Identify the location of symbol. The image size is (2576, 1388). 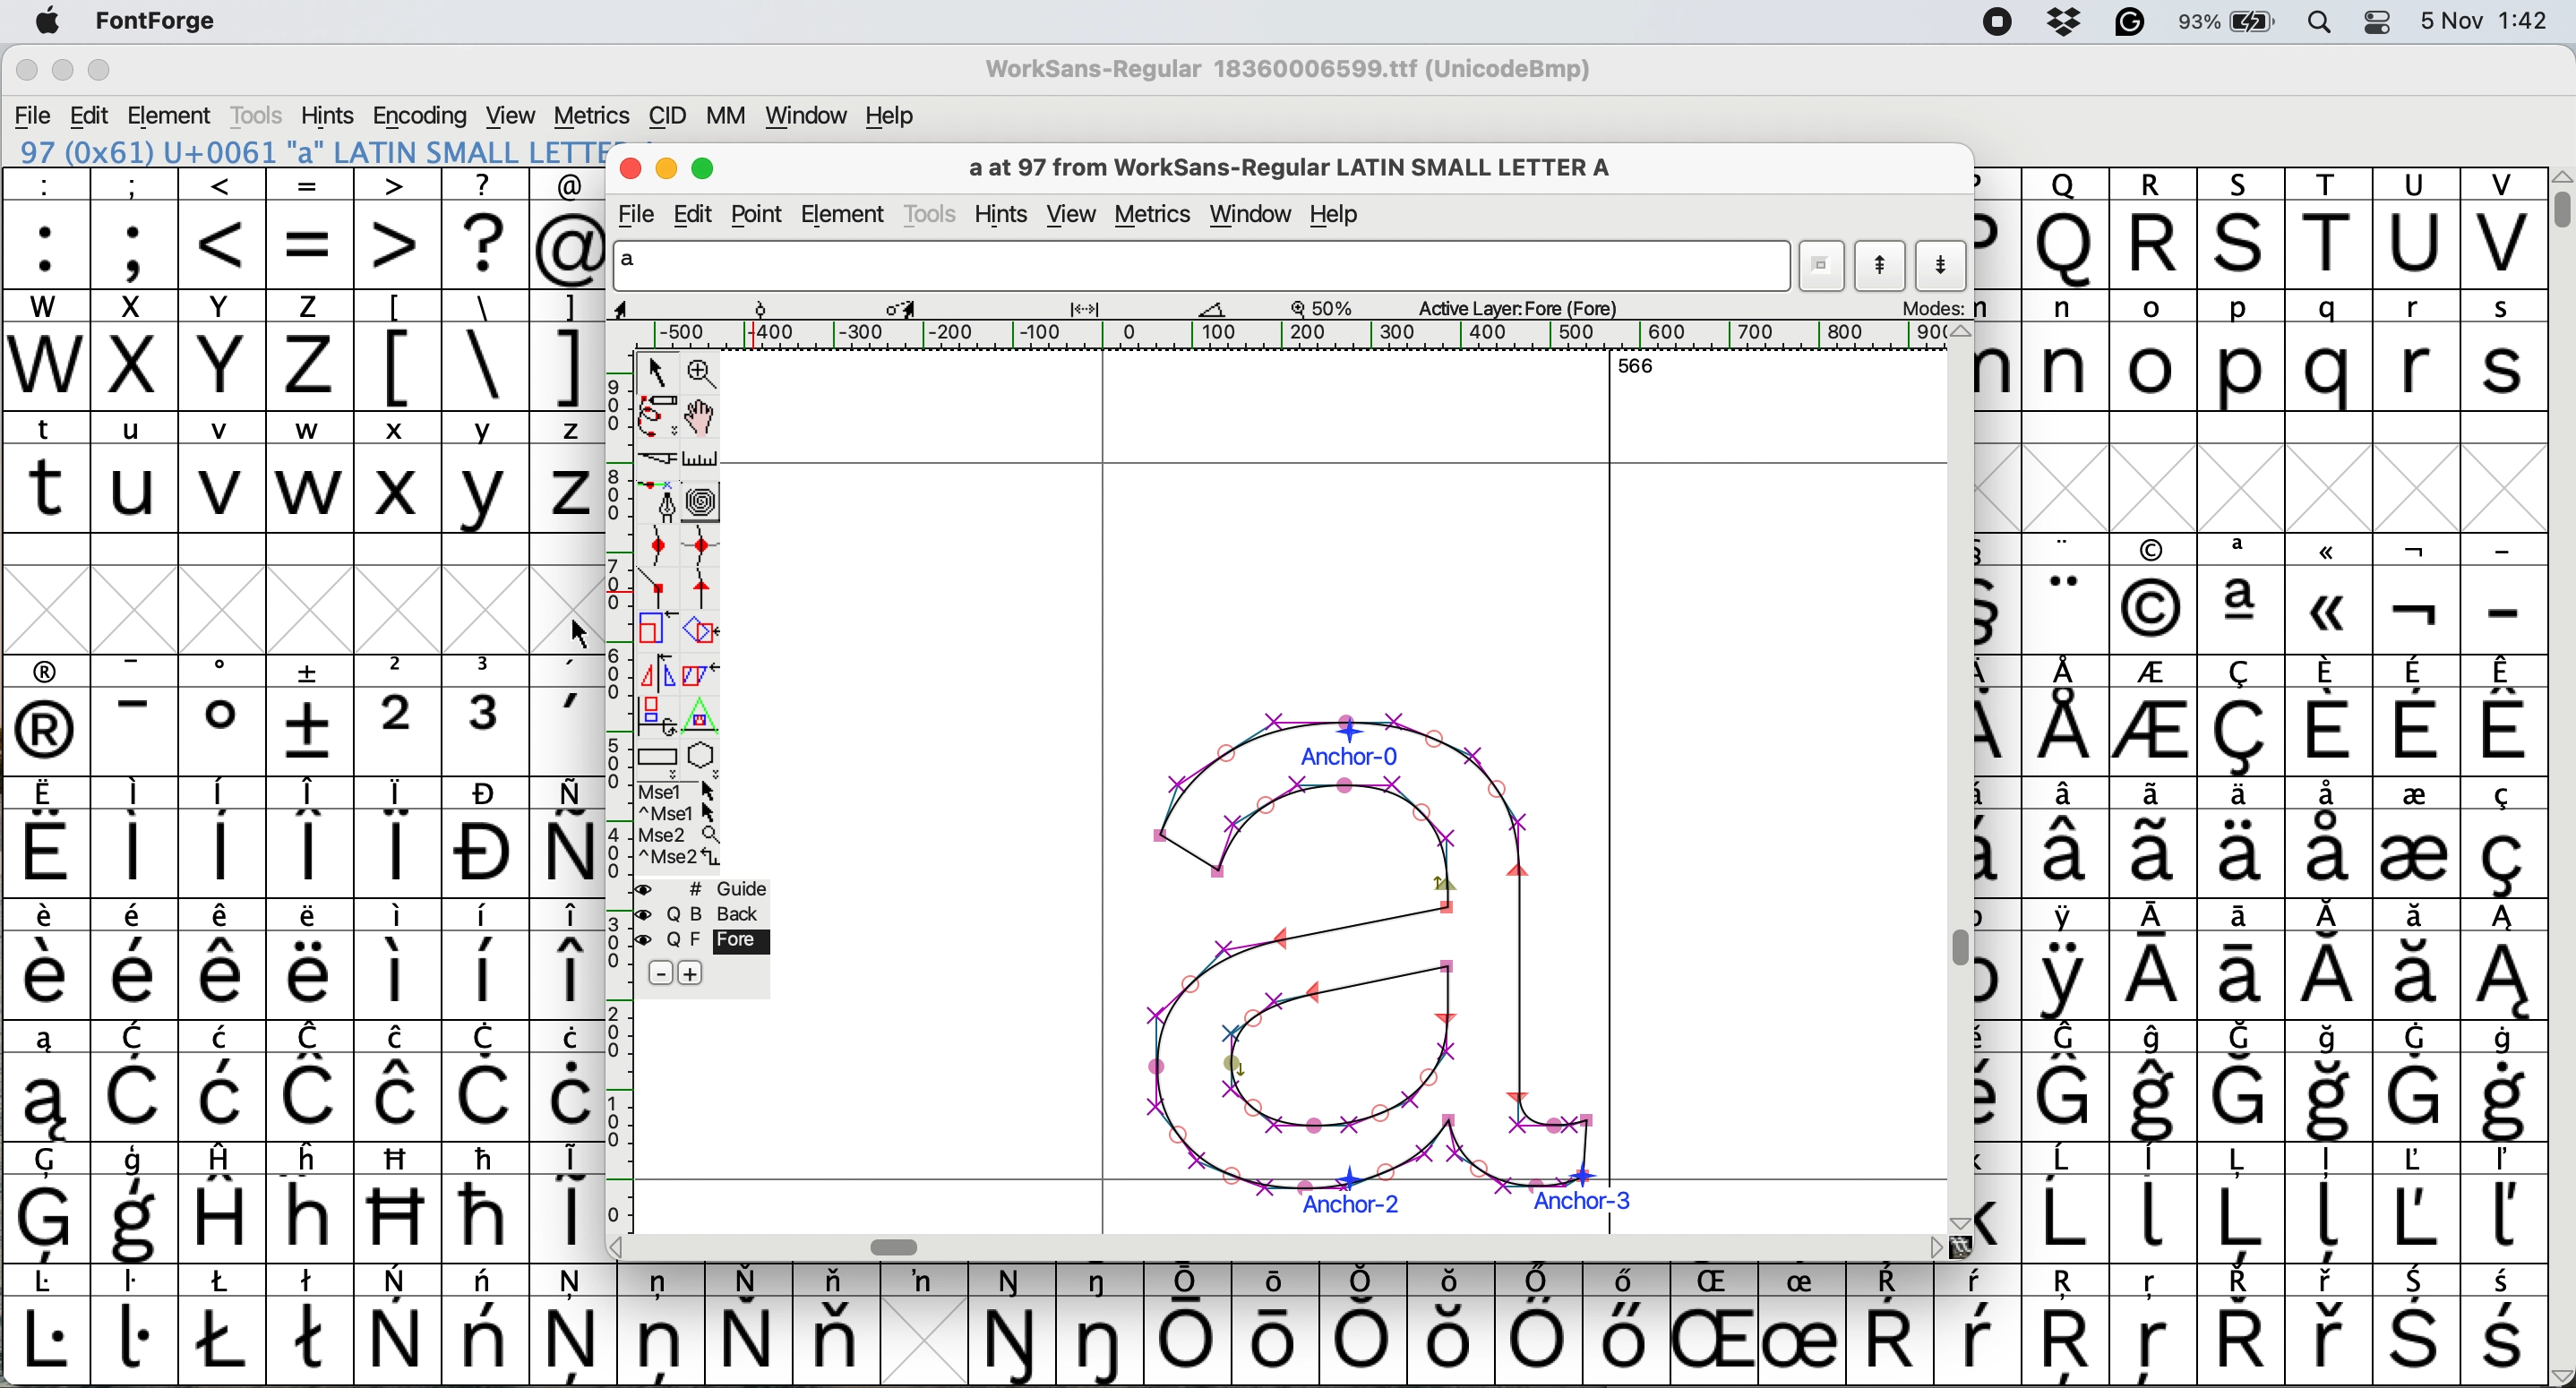
(1189, 1325).